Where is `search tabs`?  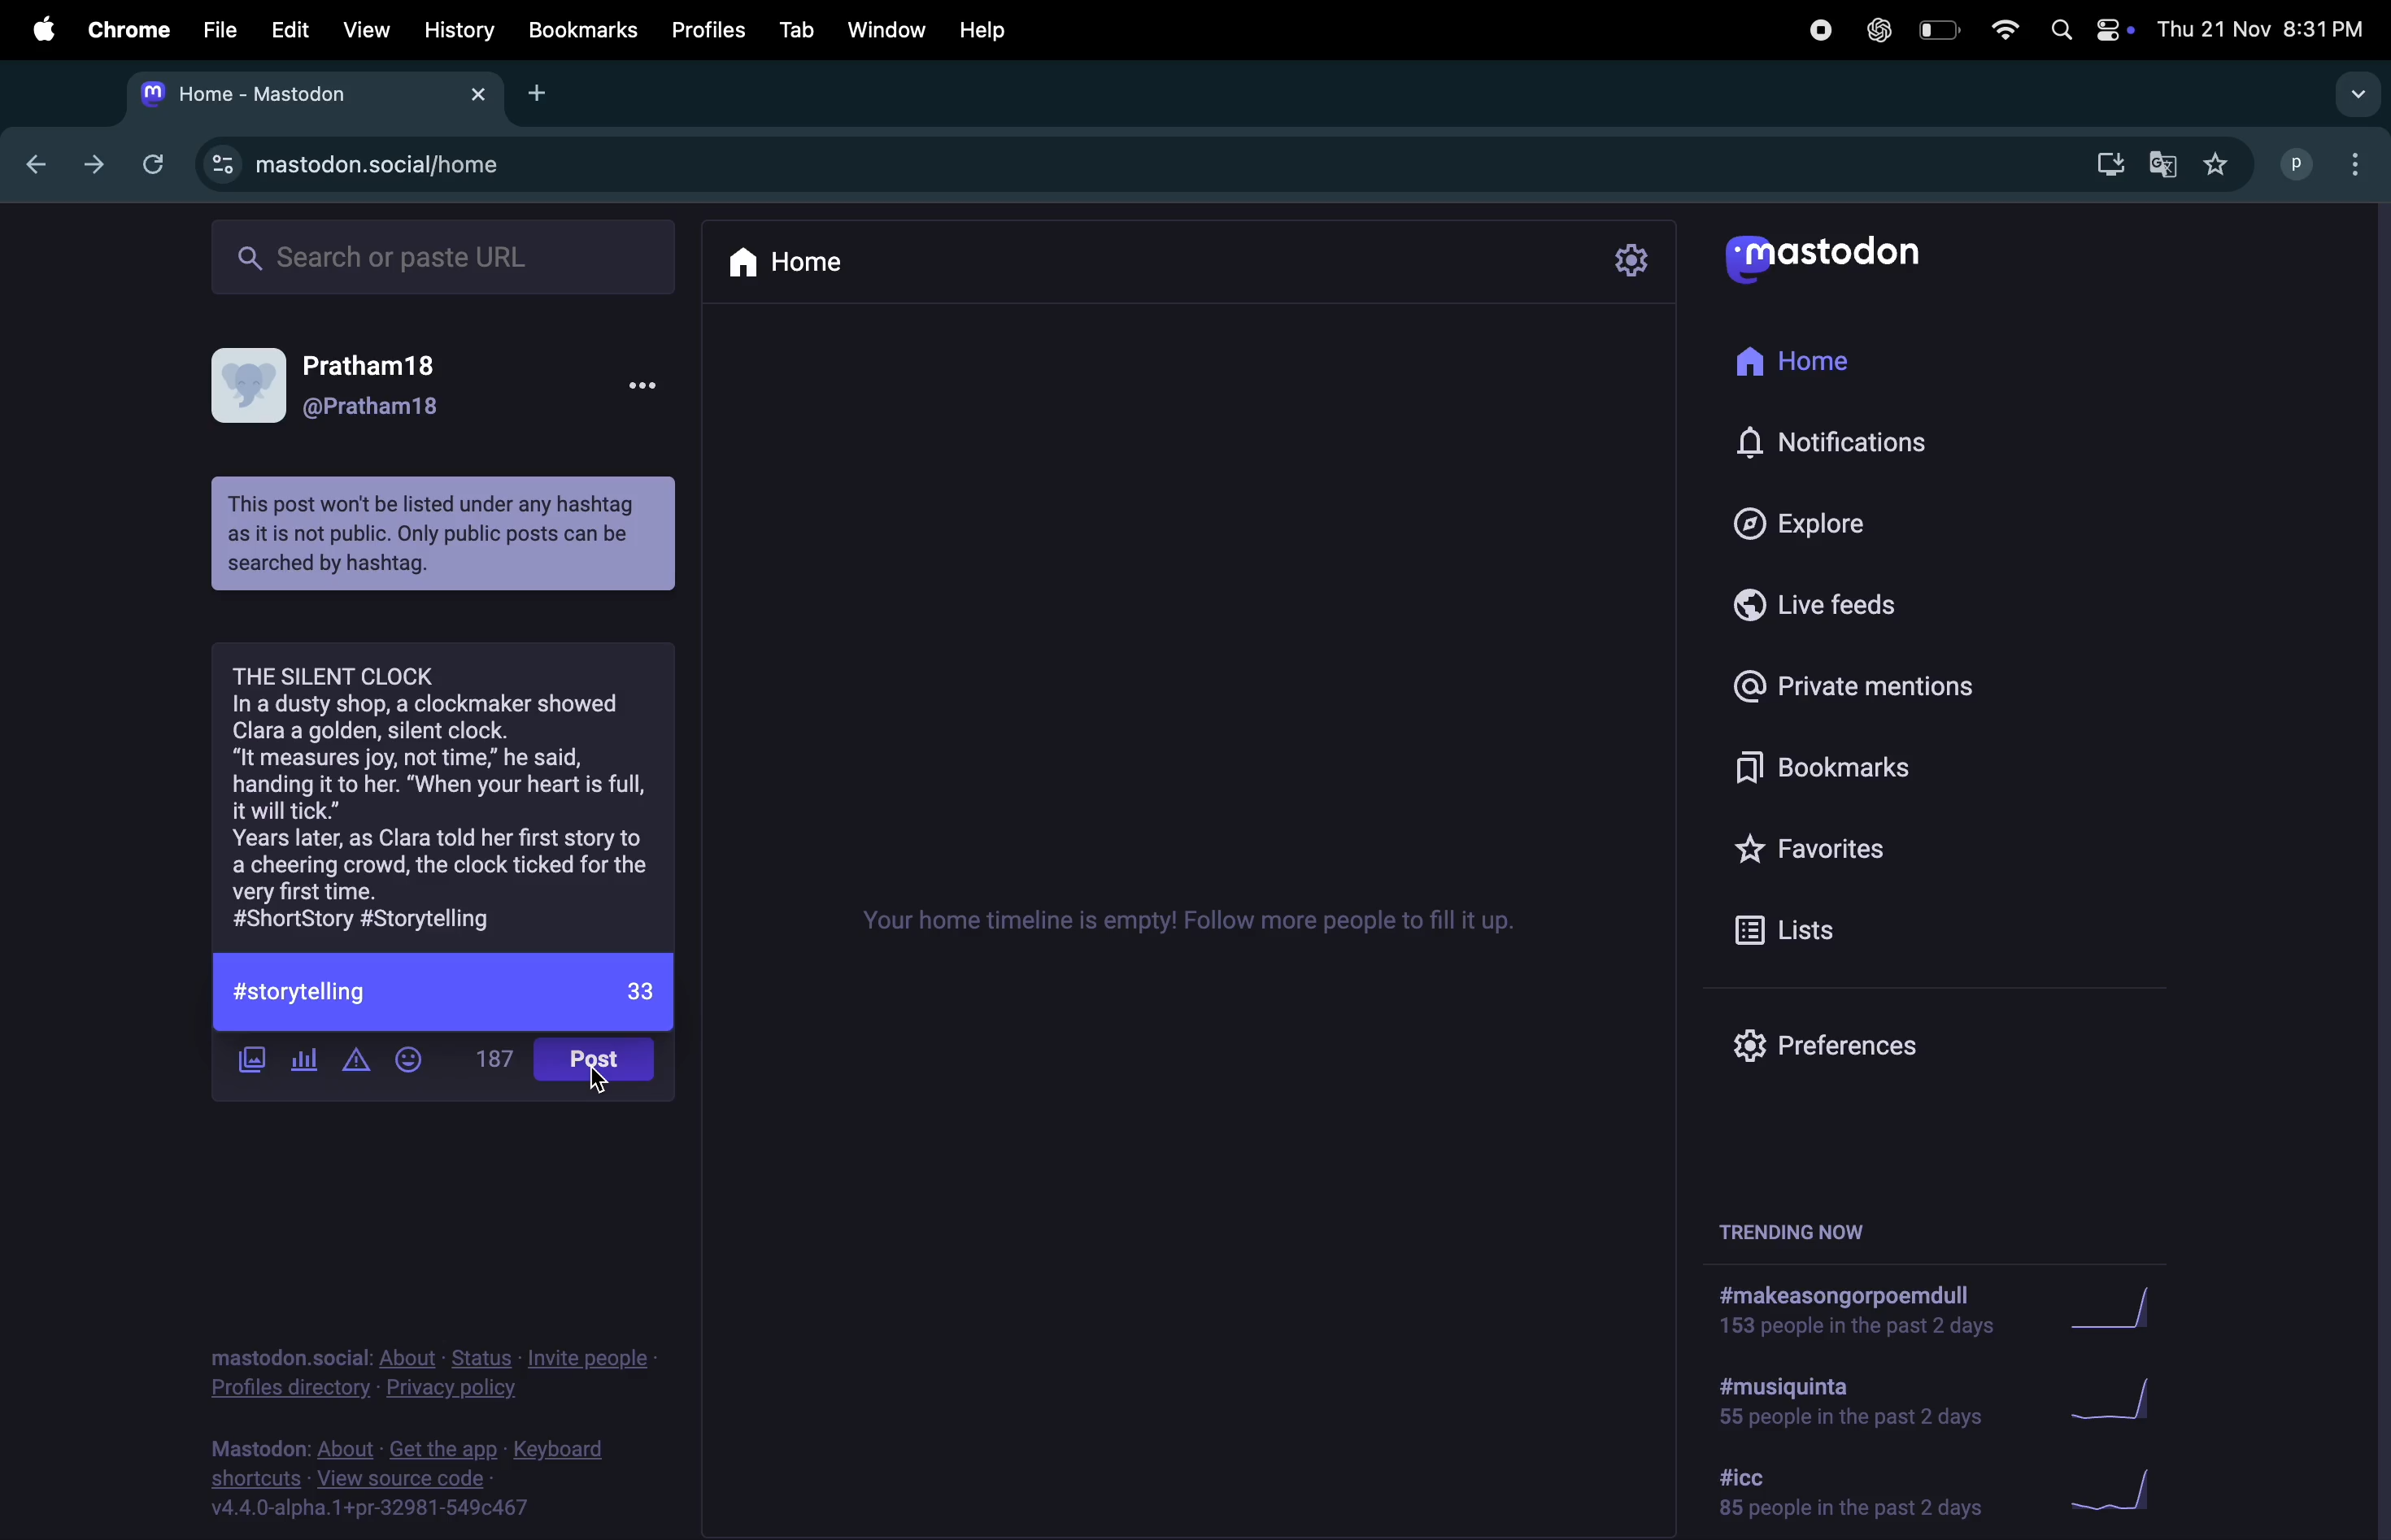 search tabs is located at coordinates (2356, 94).